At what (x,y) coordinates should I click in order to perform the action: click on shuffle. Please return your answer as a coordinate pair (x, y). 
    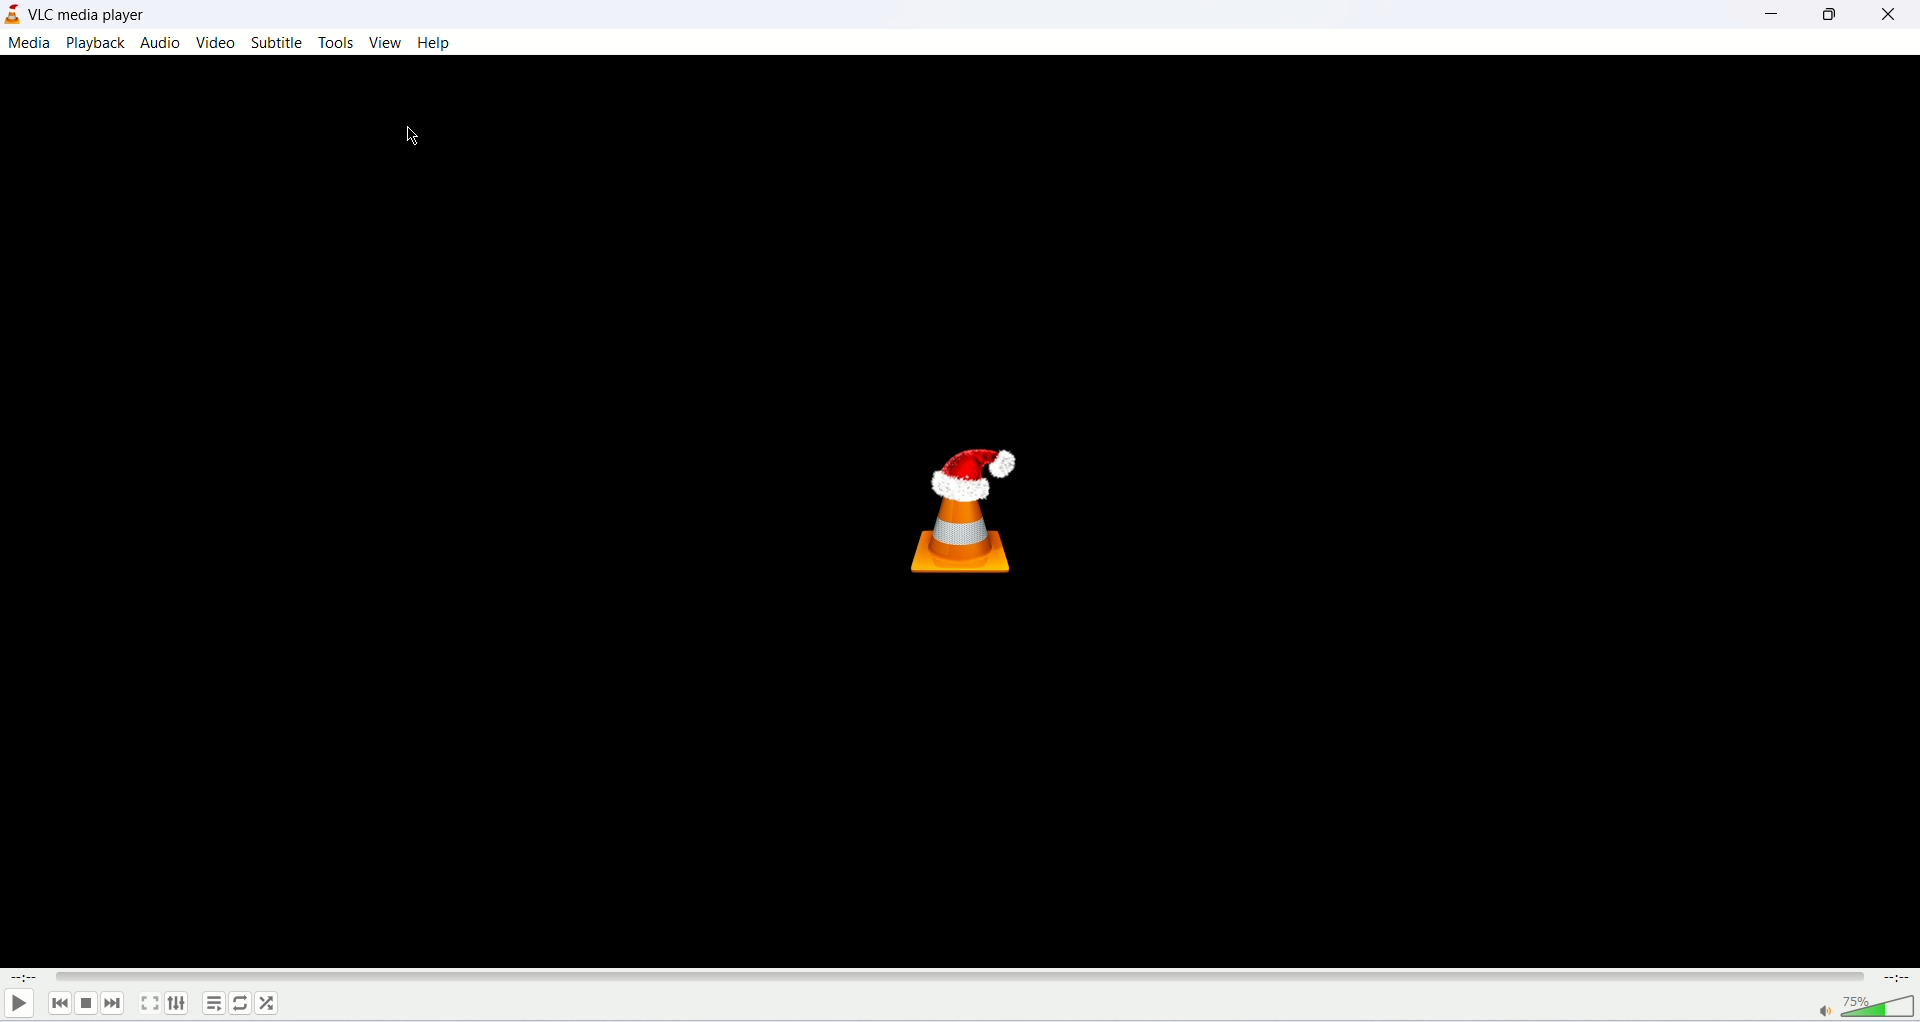
    Looking at the image, I should click on (269, 1003).